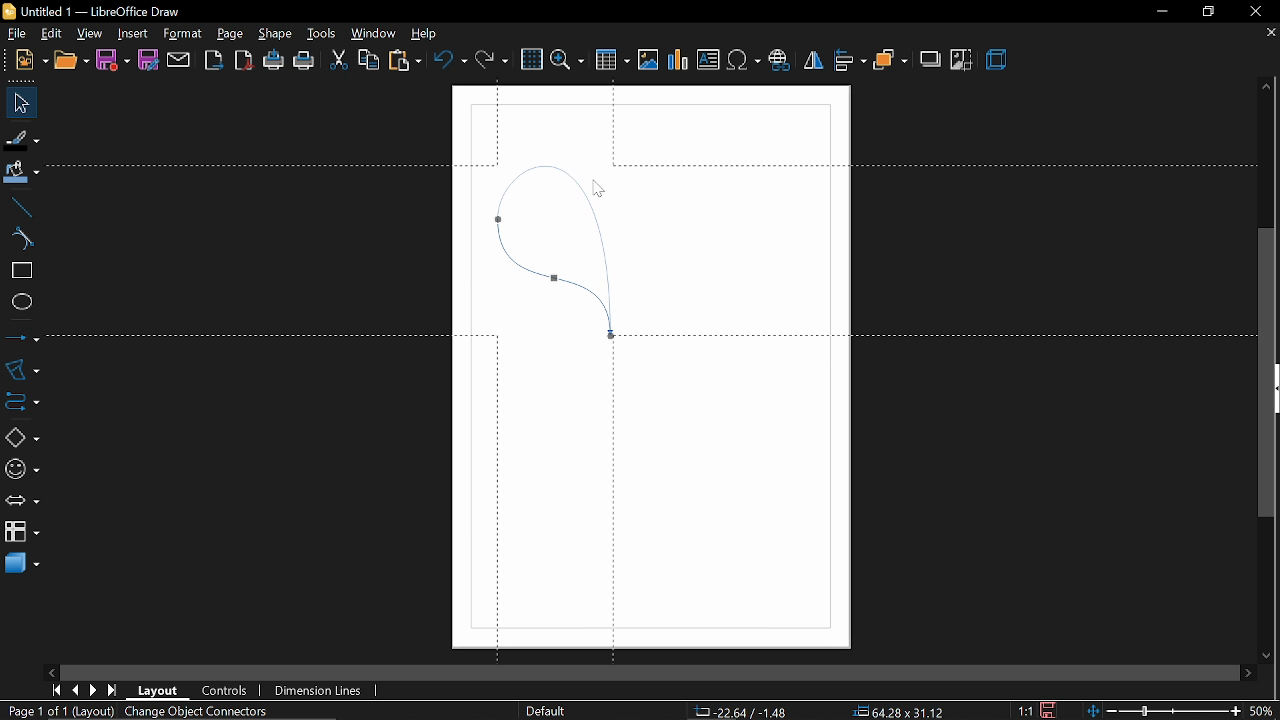 The image size is (1280, 720). I want to click on minimize, so click(1158, 12).